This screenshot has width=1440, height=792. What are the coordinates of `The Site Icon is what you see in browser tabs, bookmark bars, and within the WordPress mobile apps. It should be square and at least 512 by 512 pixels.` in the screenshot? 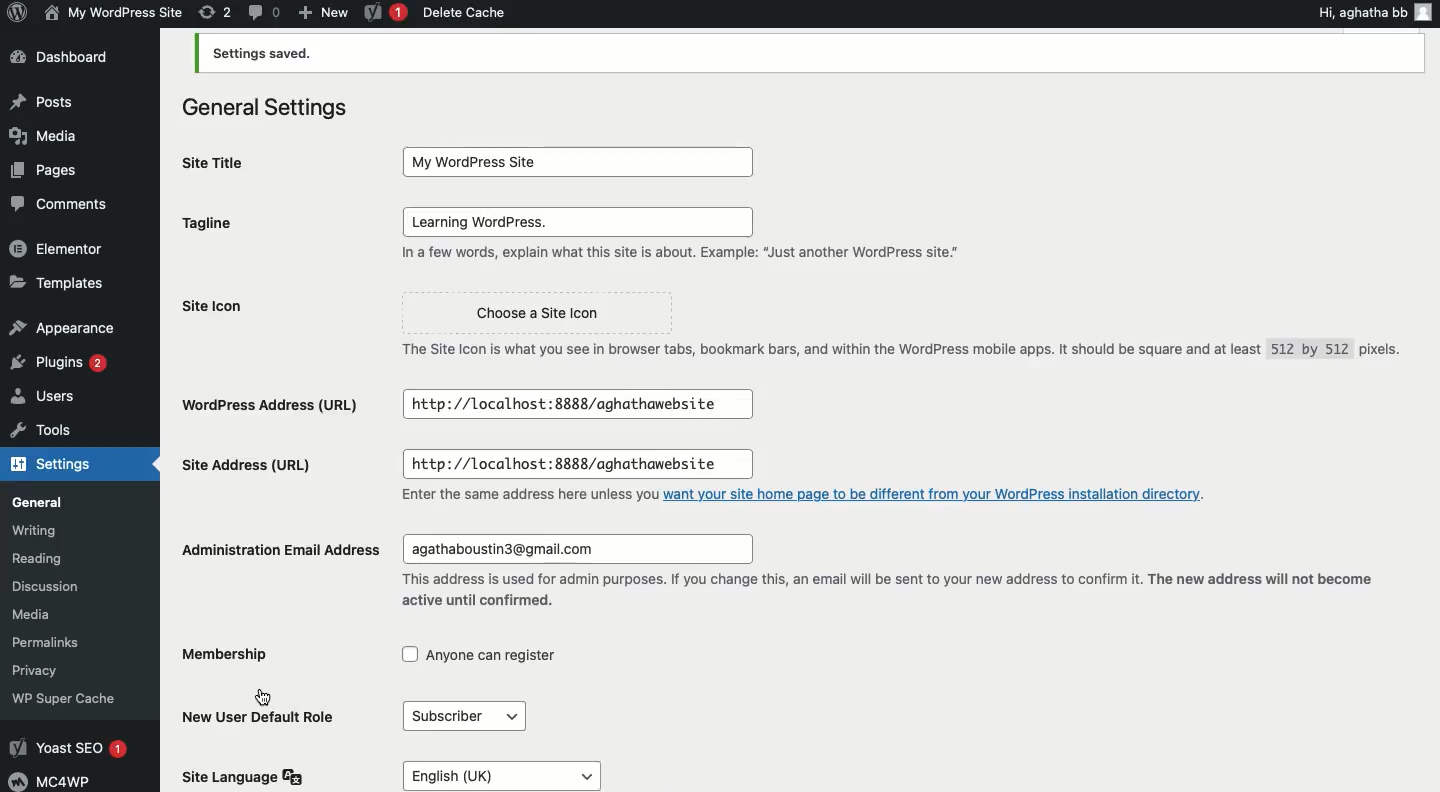 It's located at (905, 346).